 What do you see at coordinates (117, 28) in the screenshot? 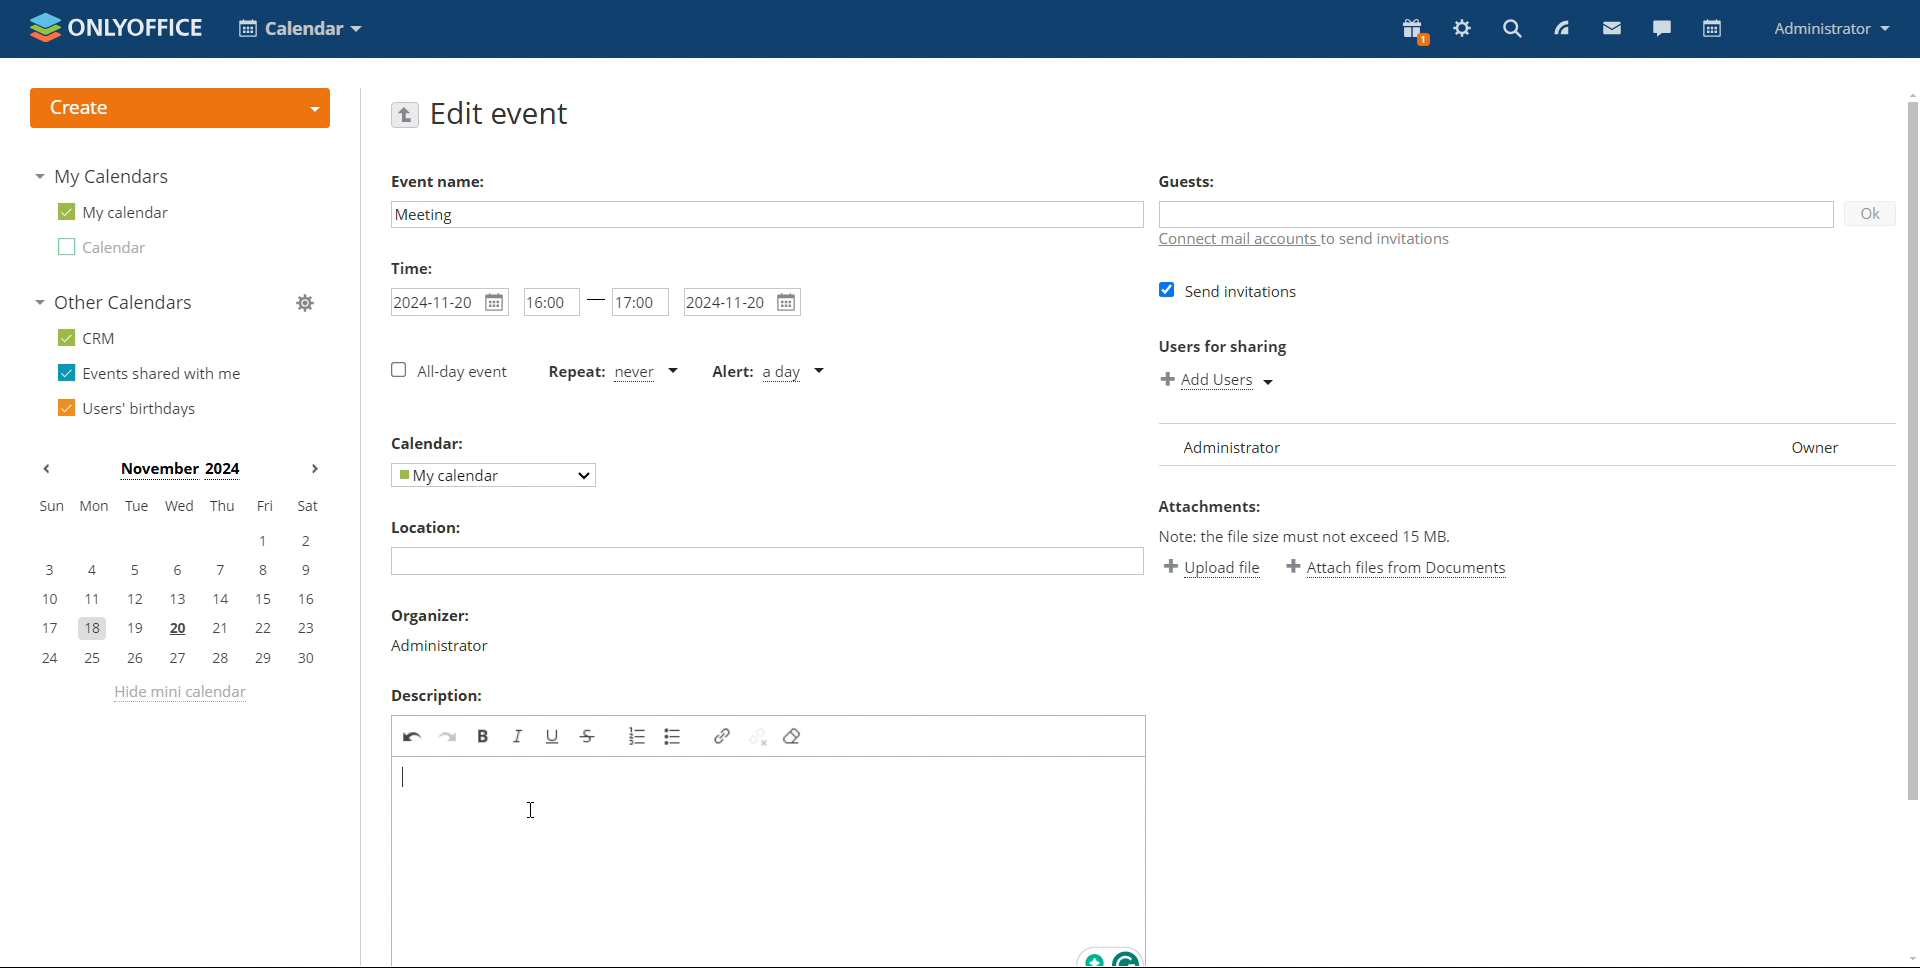
I see `logo` at bounding box center [117, 28].